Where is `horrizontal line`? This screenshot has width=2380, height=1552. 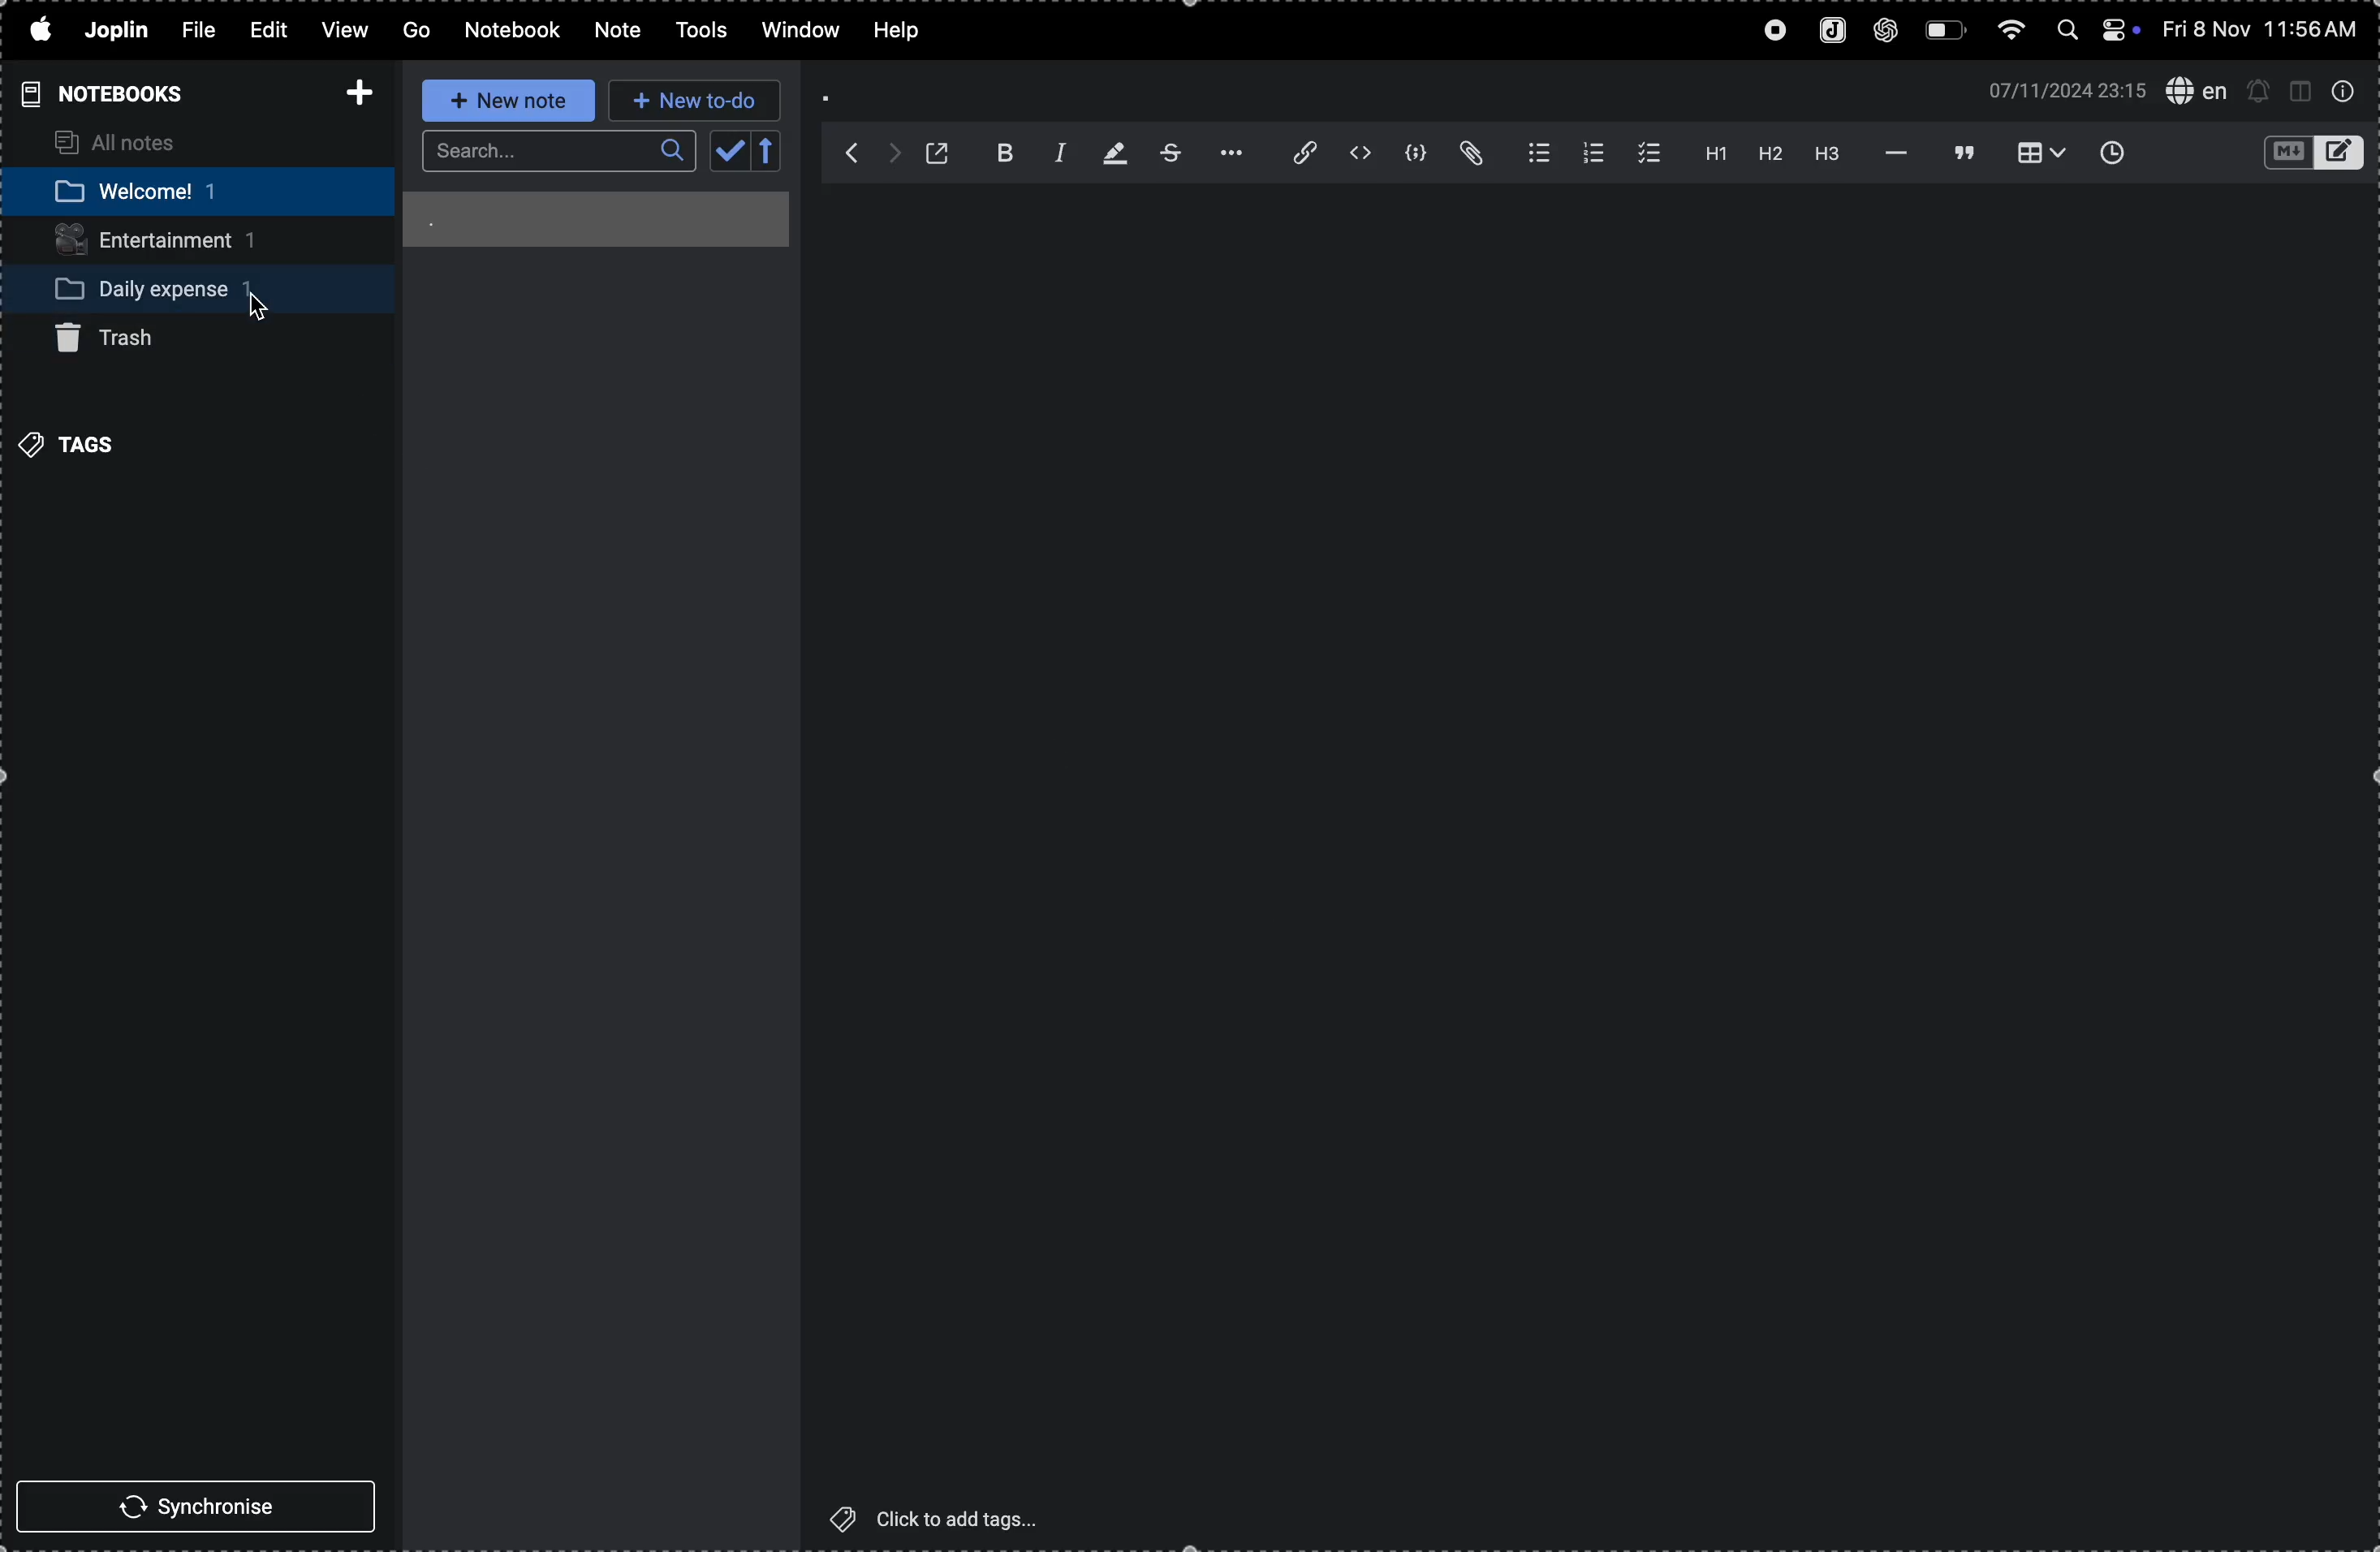
horrizontal line is located at coordinates (1890, 152).